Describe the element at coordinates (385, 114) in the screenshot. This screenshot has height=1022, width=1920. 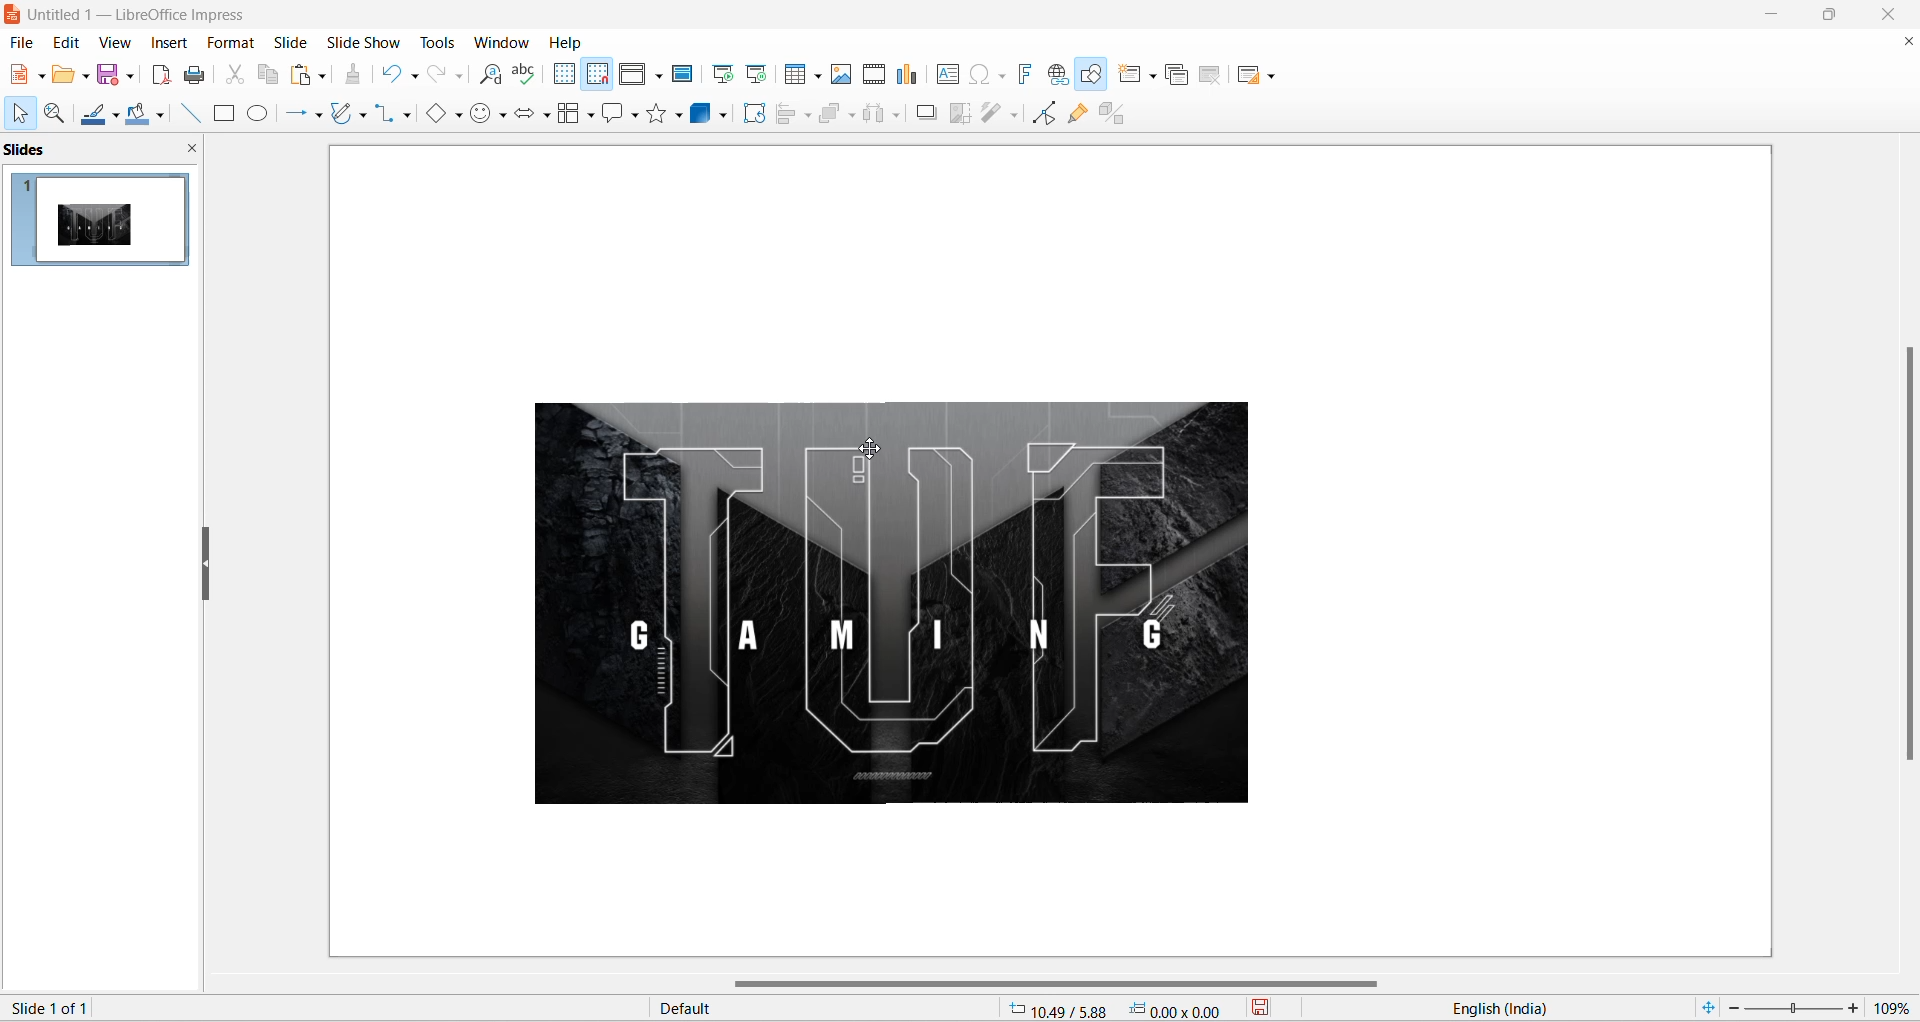
I see `connectors` at that location.